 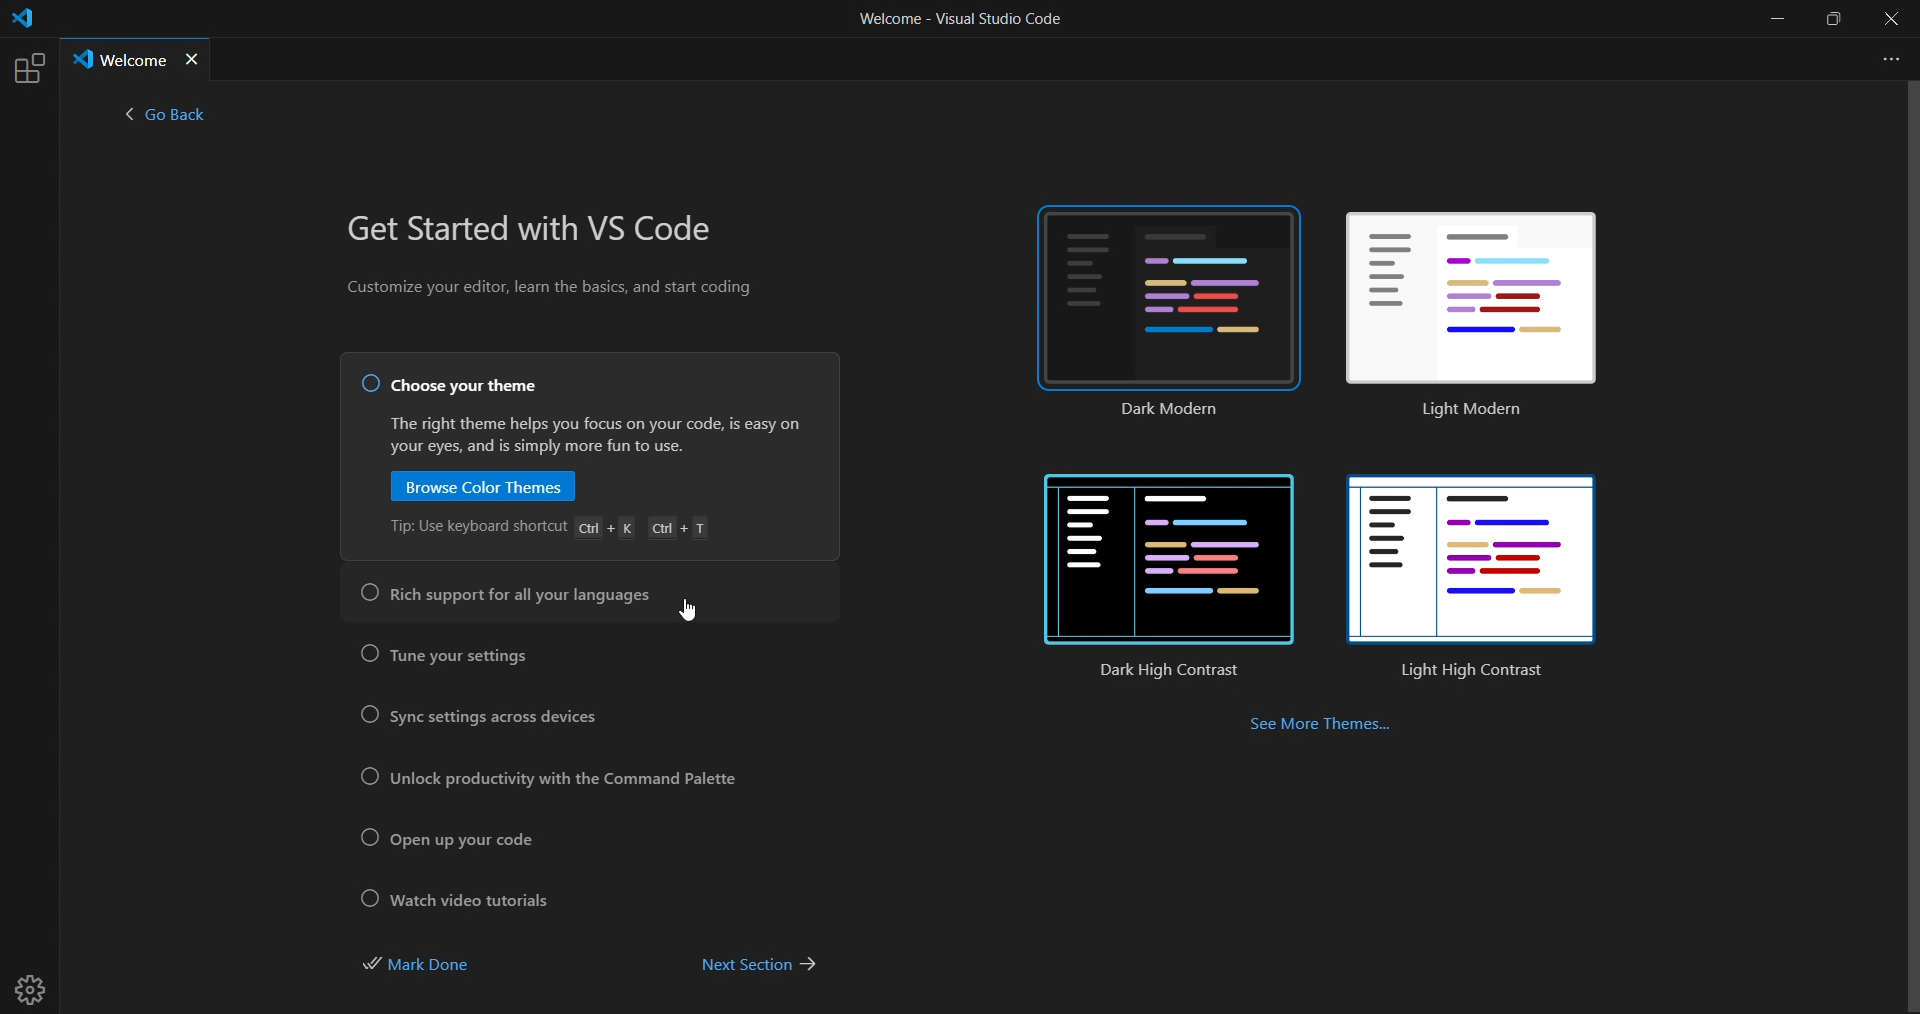 I want to click on next section, so click(x=766, y=962).